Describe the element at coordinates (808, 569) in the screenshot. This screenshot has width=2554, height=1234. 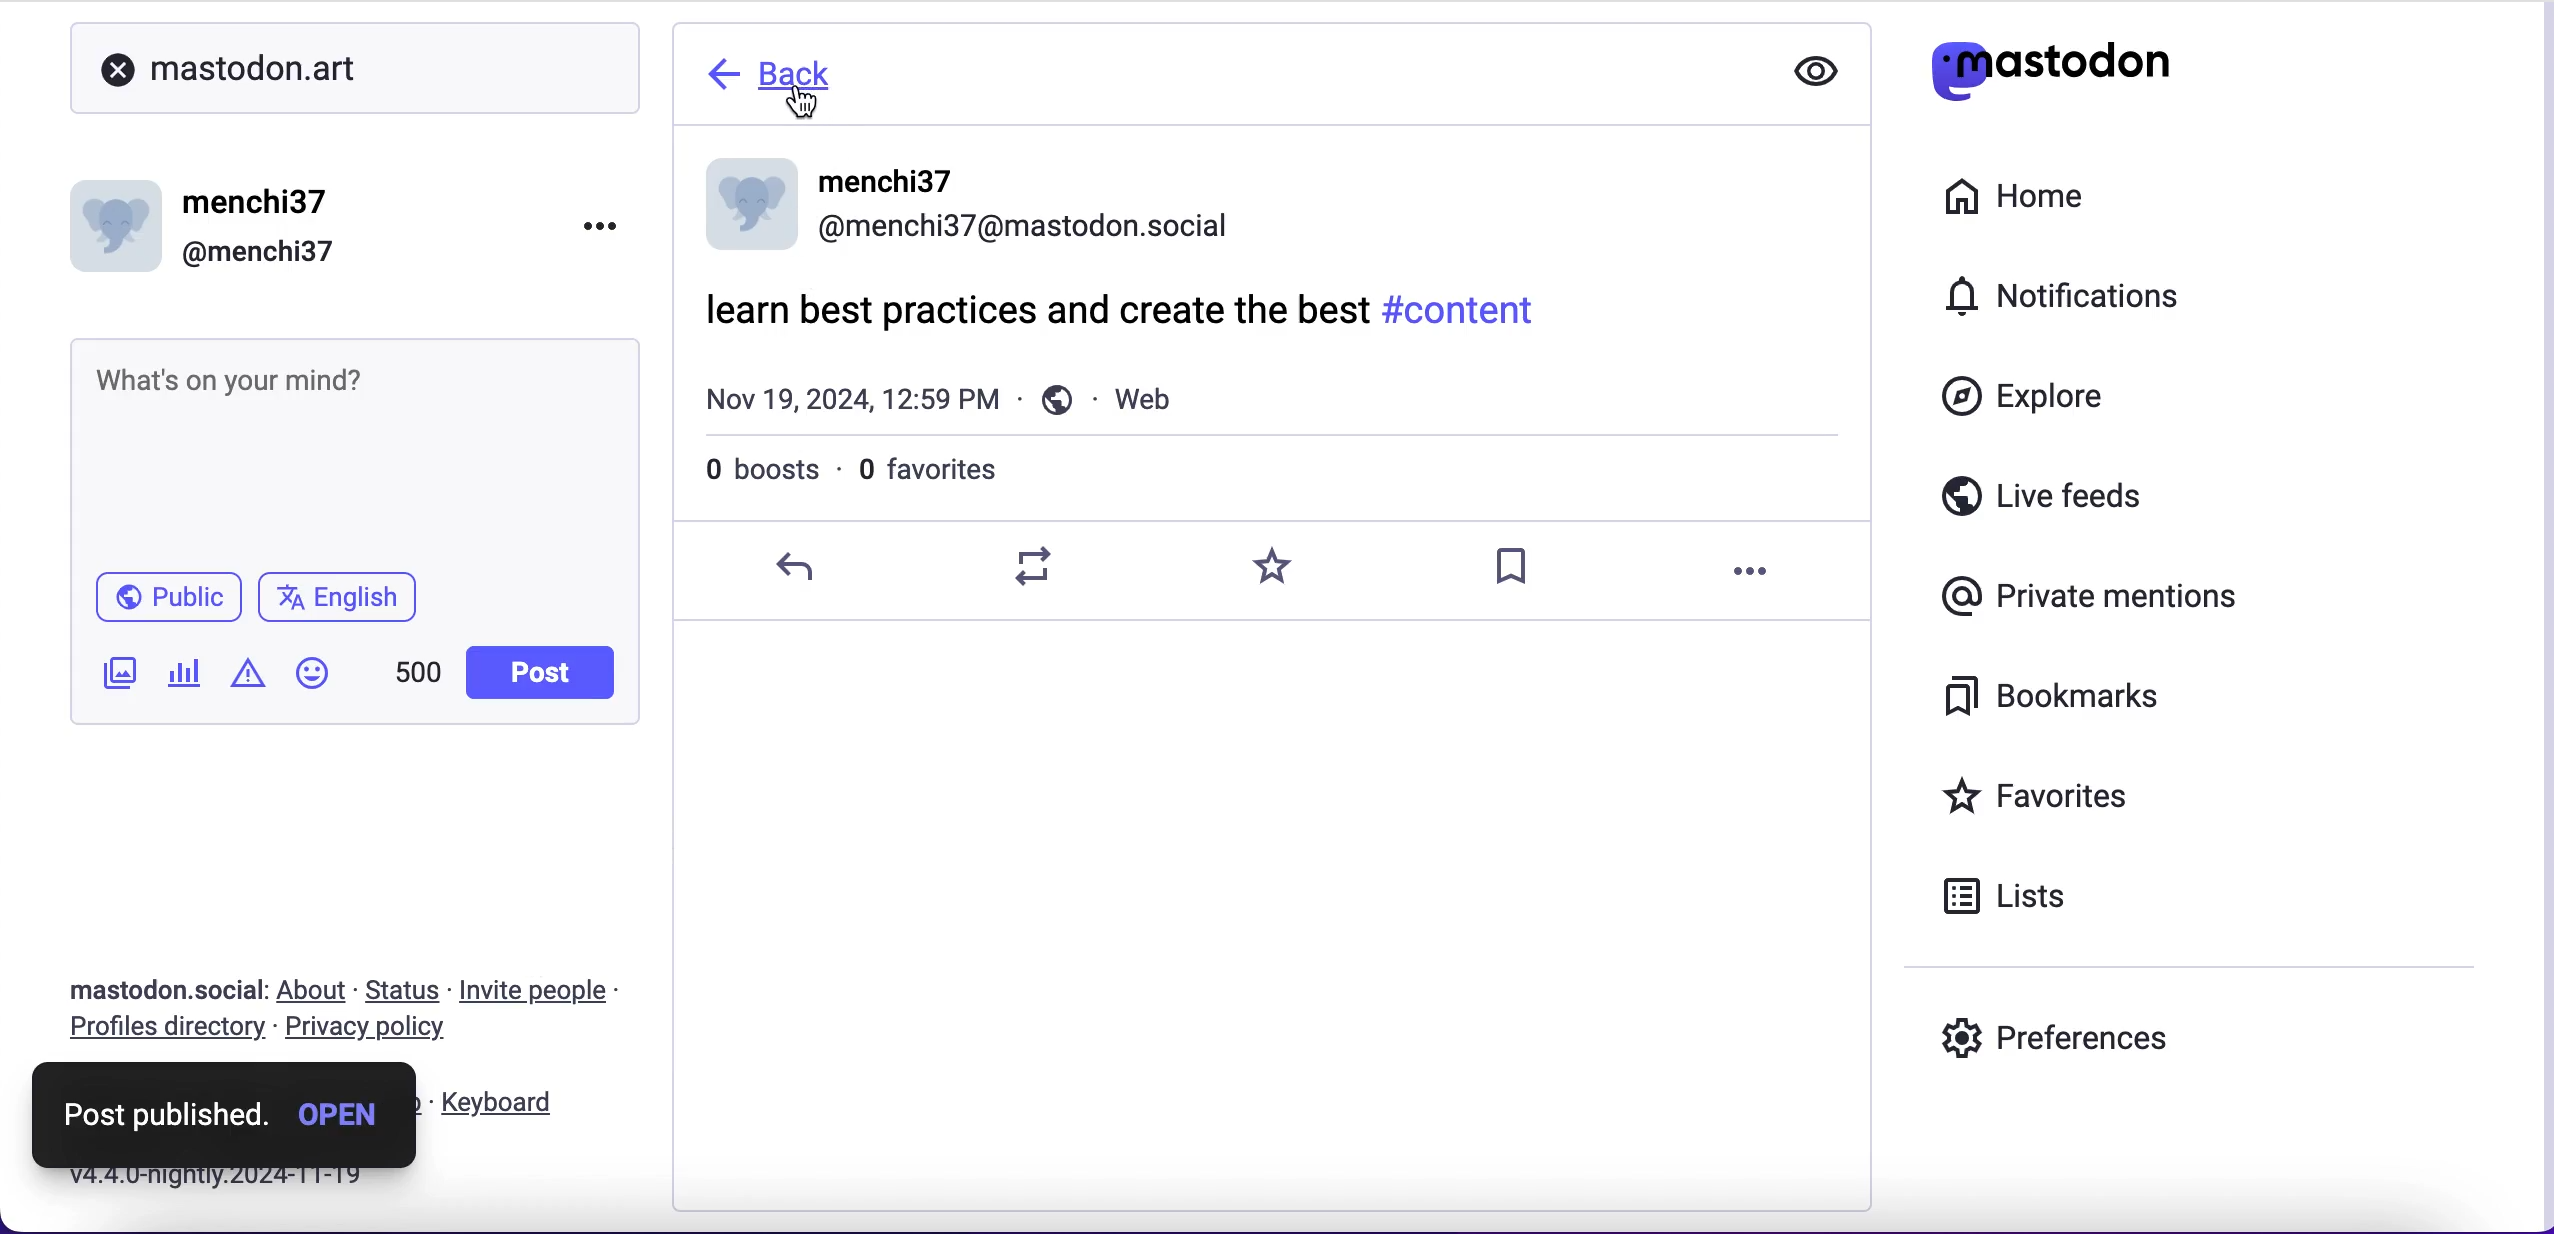
I see `reply` at that location.